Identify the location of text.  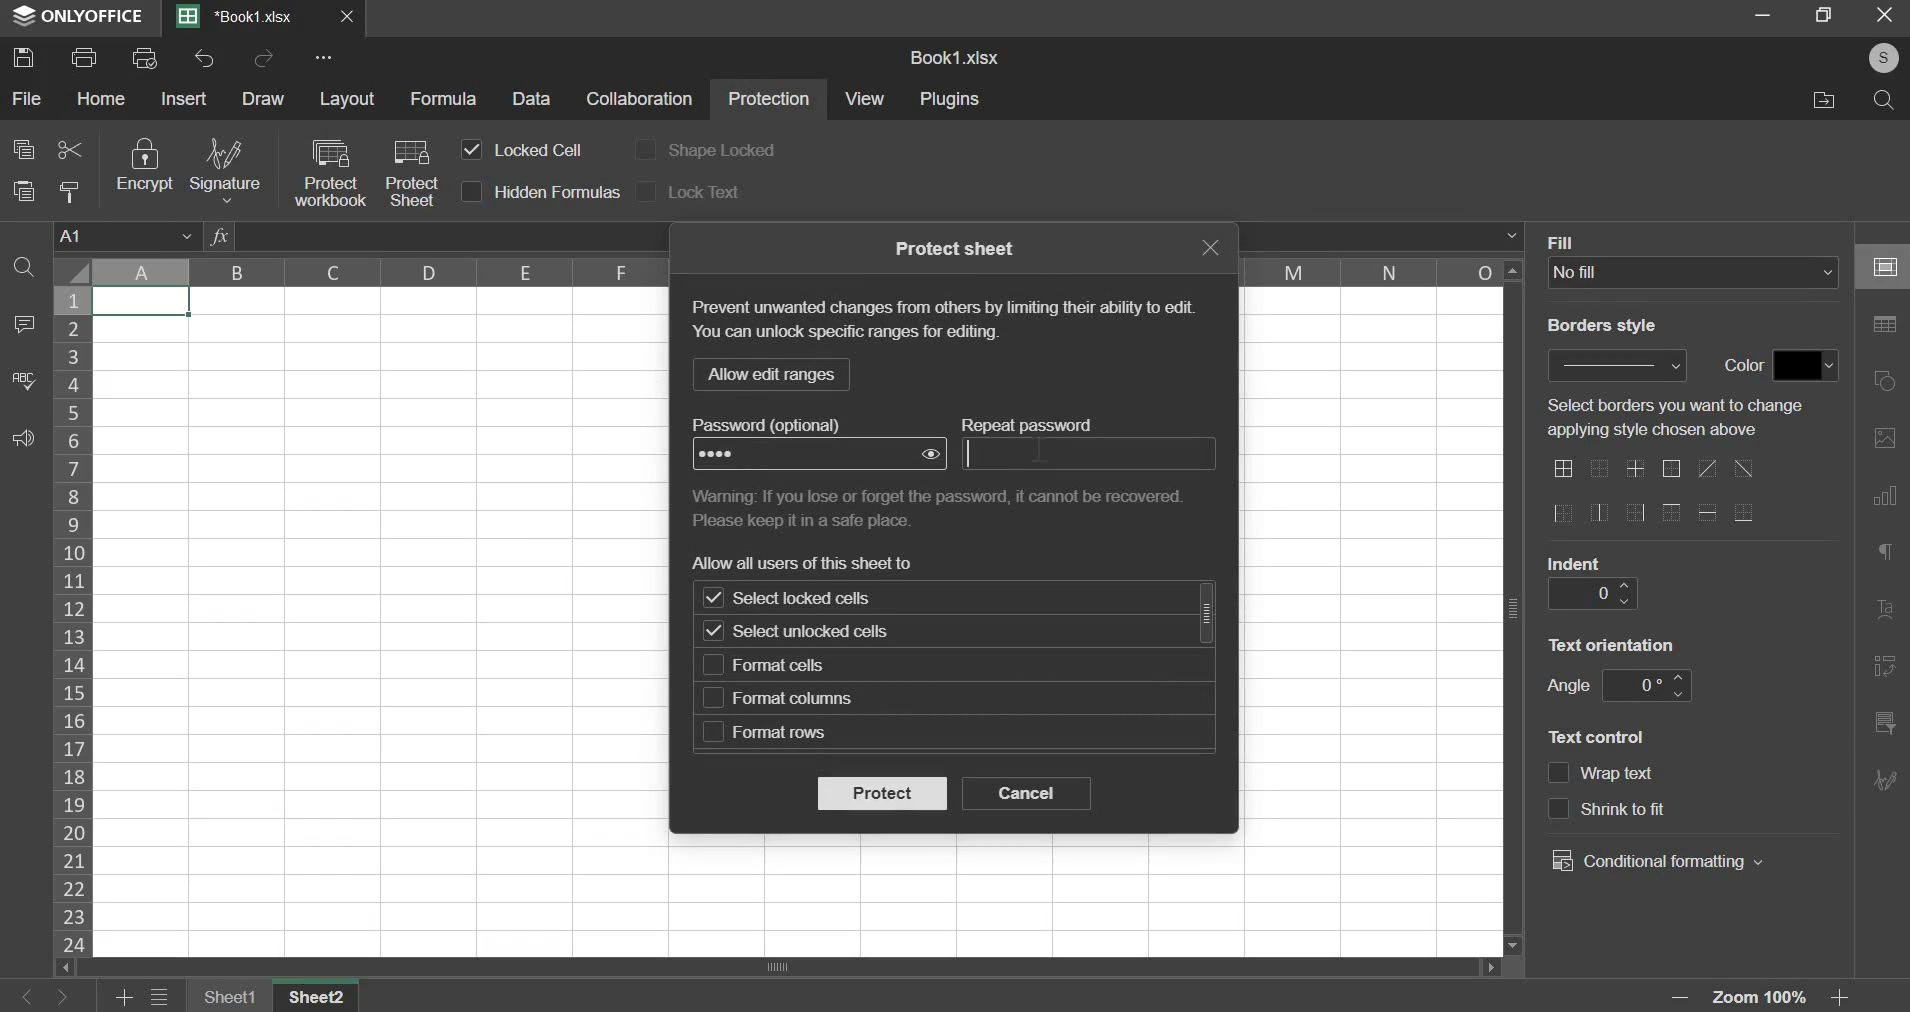
(1685, 419).